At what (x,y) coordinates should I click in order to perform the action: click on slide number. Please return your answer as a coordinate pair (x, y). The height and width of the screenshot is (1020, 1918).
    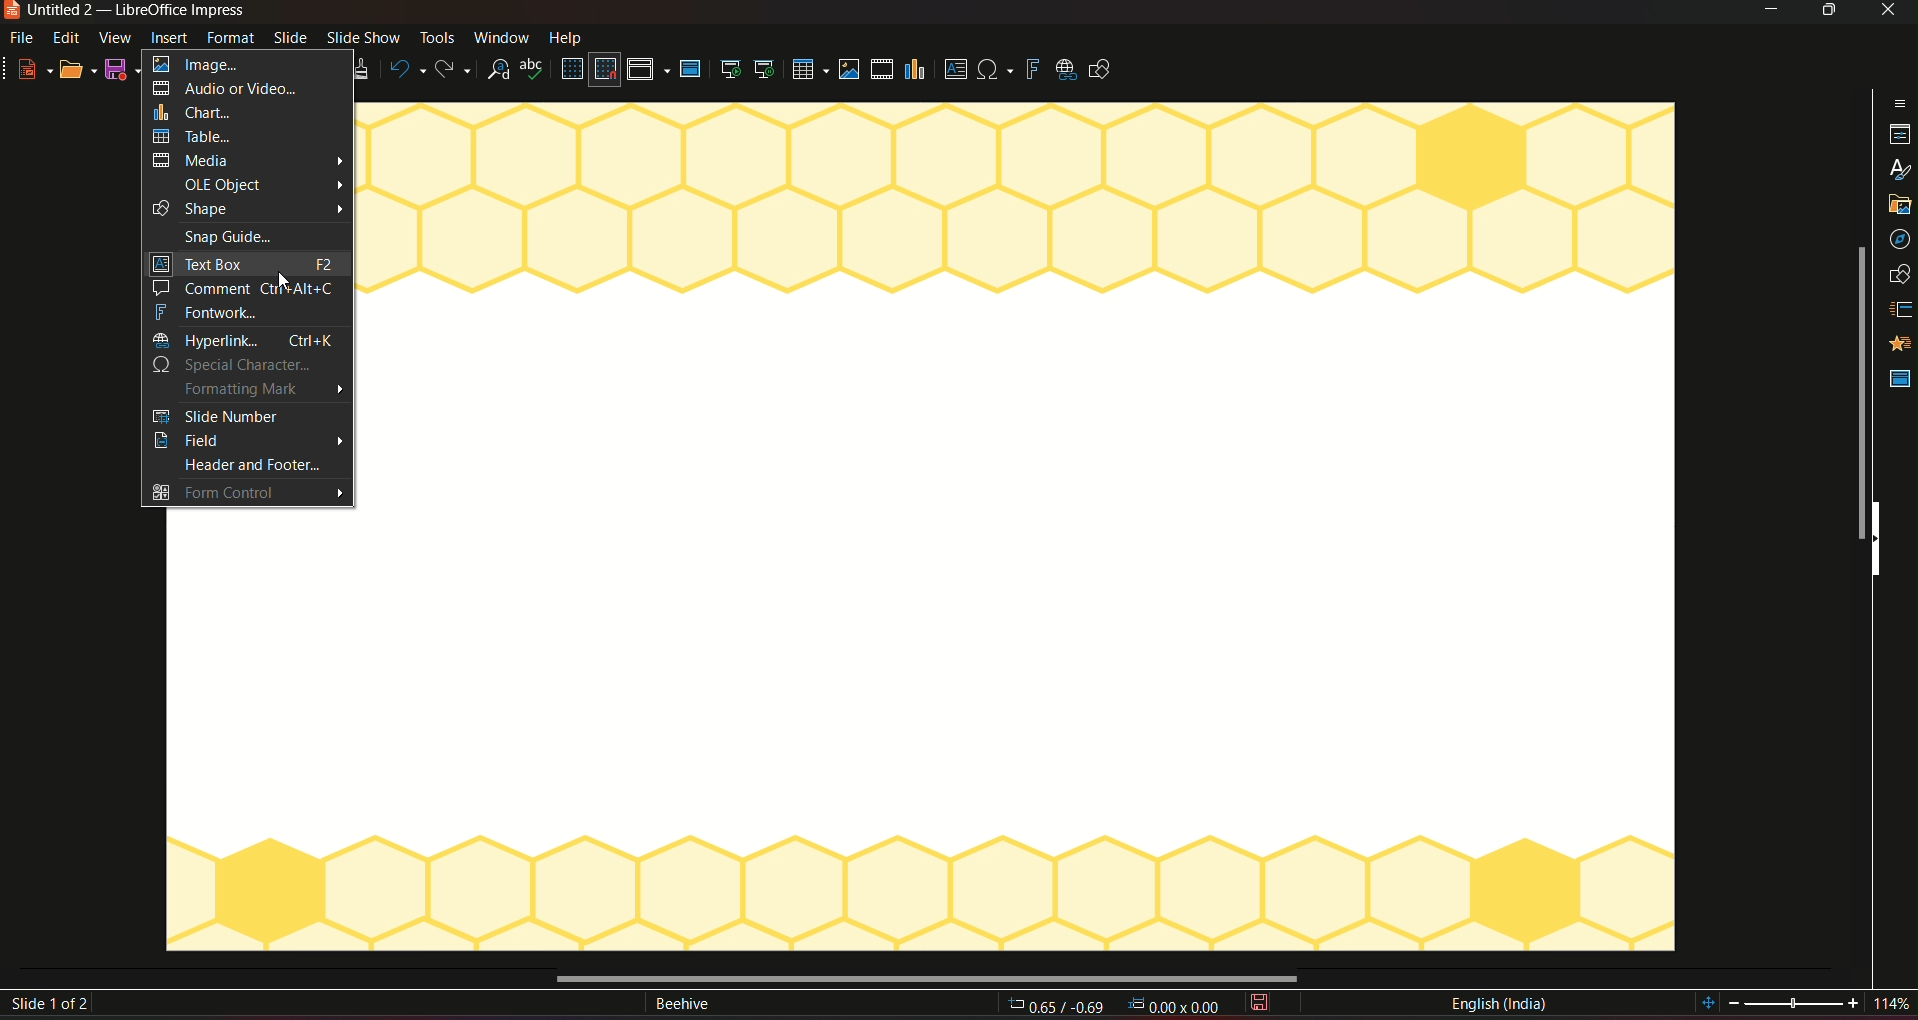
    Looking at the image, I should click on (245, 415).